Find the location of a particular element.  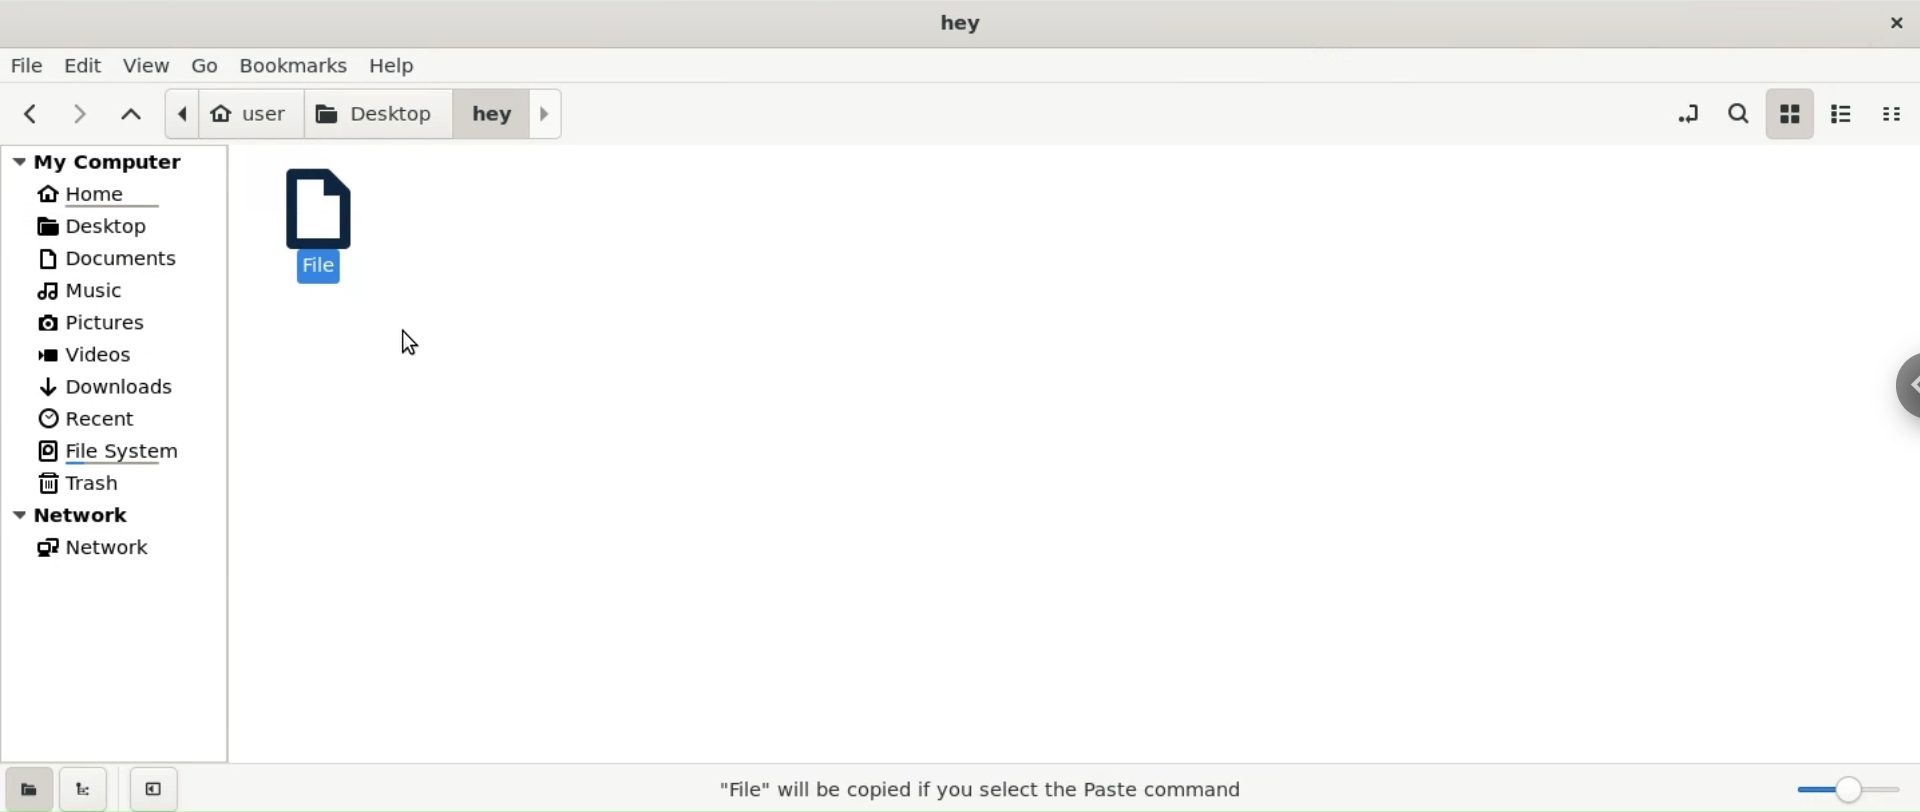

icon view is located at coordinates (1789, 114).